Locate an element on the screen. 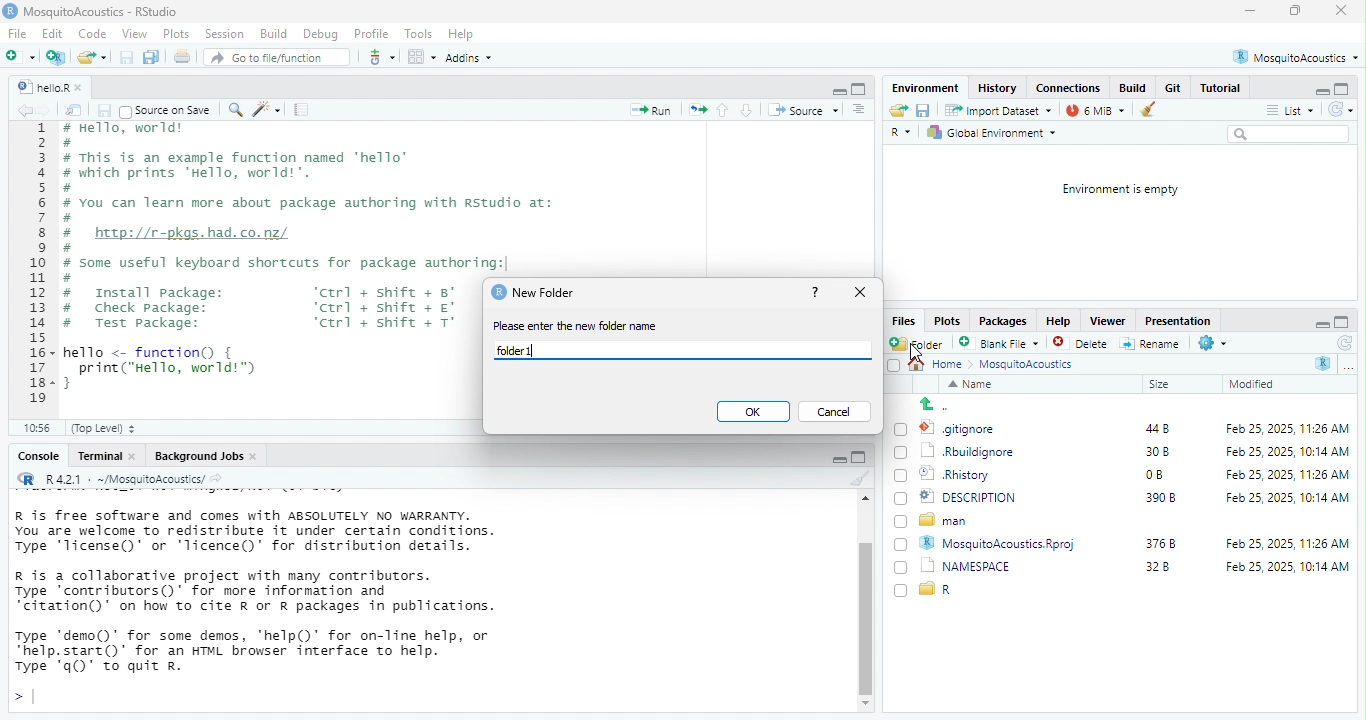 The image size is (1366, 720). Tutorial is located at coordinates (1225, 88).